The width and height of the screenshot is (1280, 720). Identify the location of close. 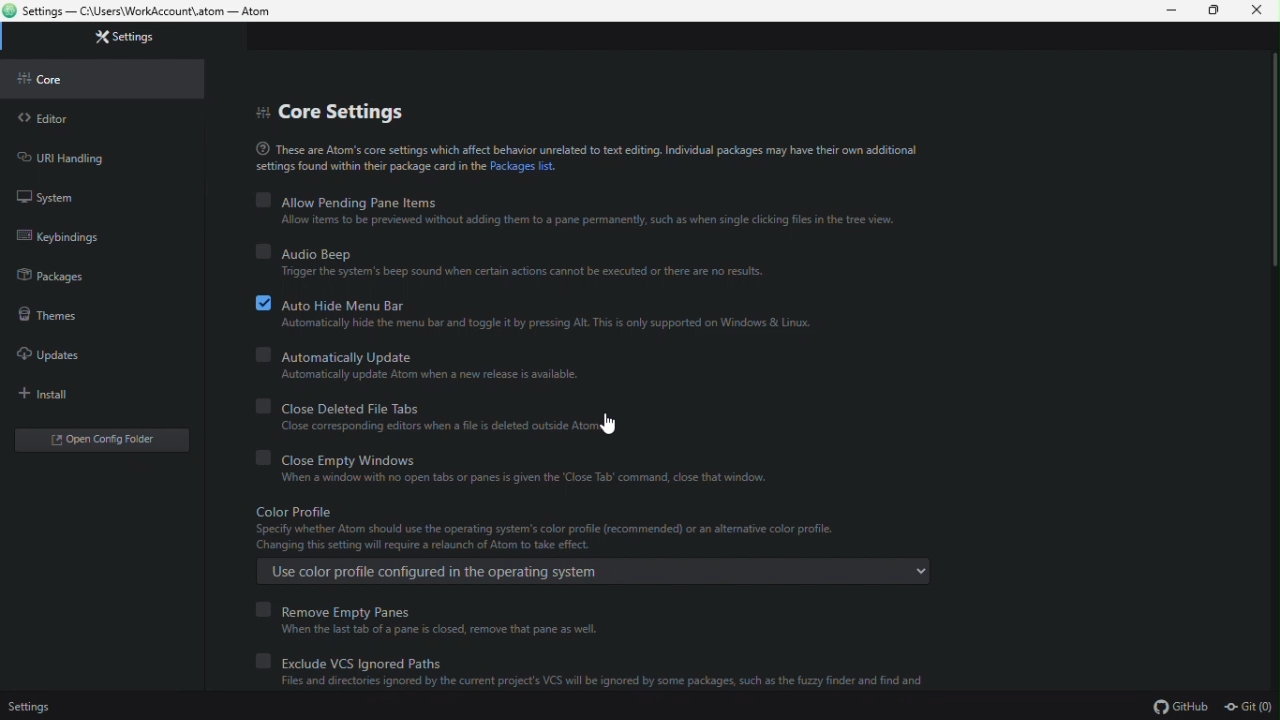
(1260, 11).